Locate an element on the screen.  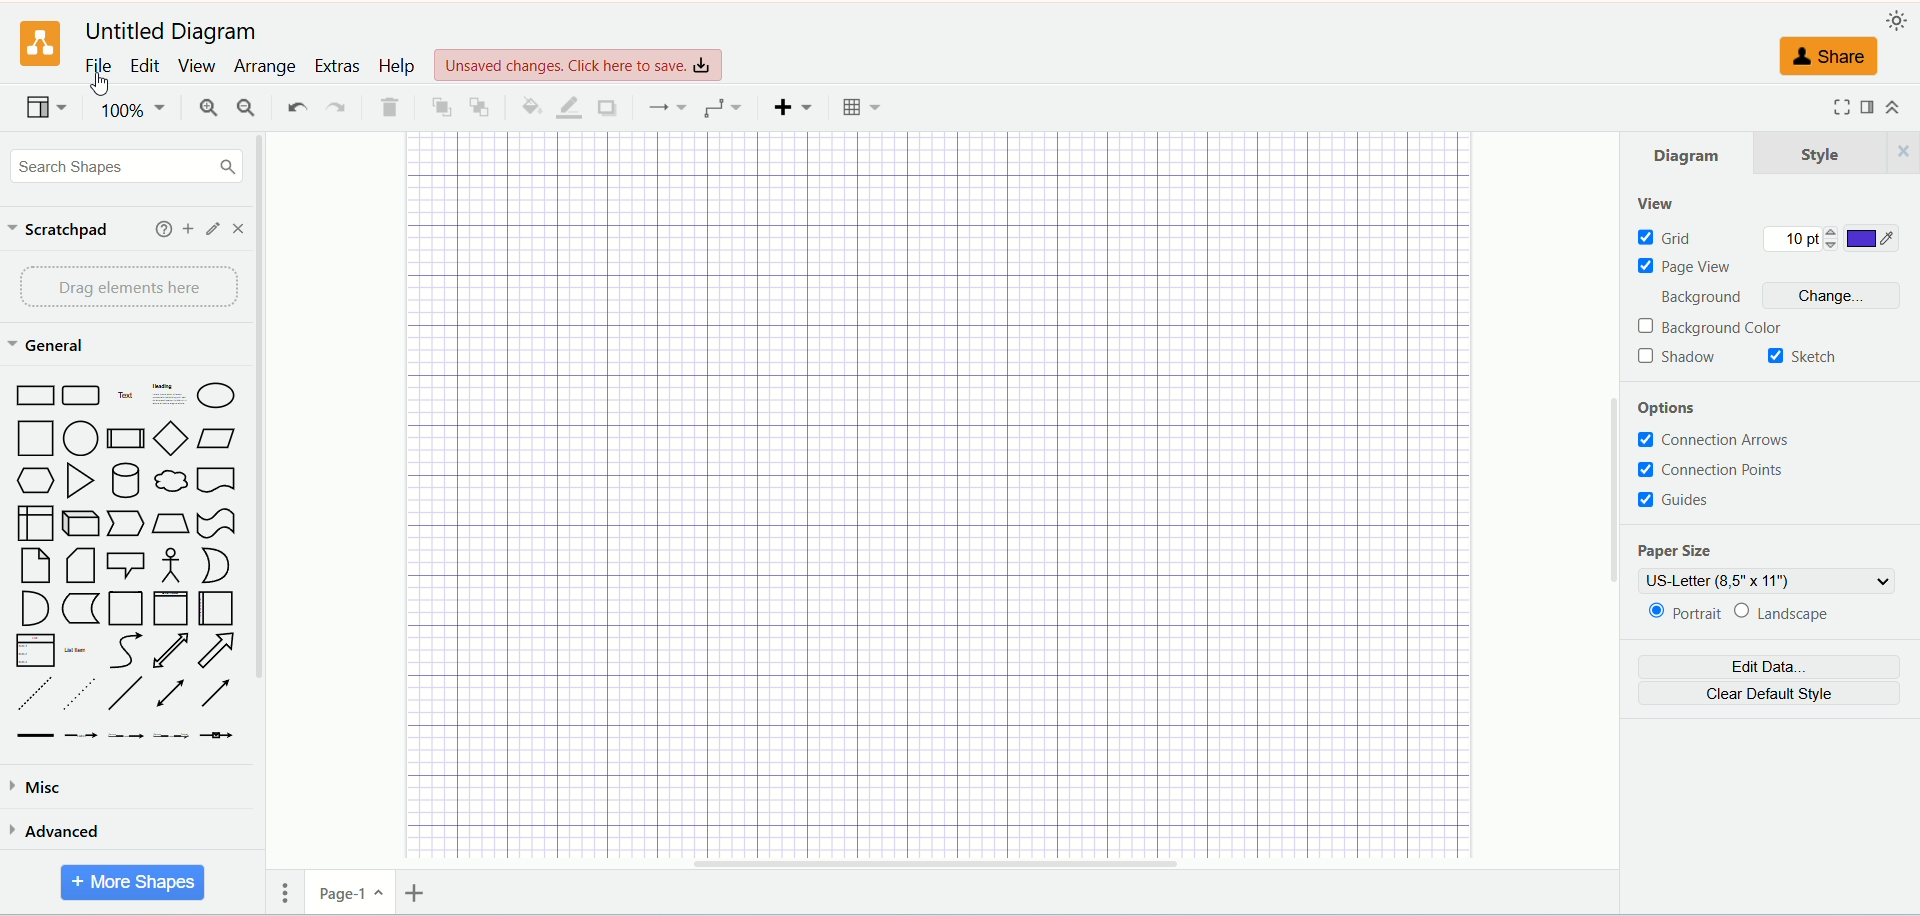
Directional Connector is located at coordinates (217, 694).